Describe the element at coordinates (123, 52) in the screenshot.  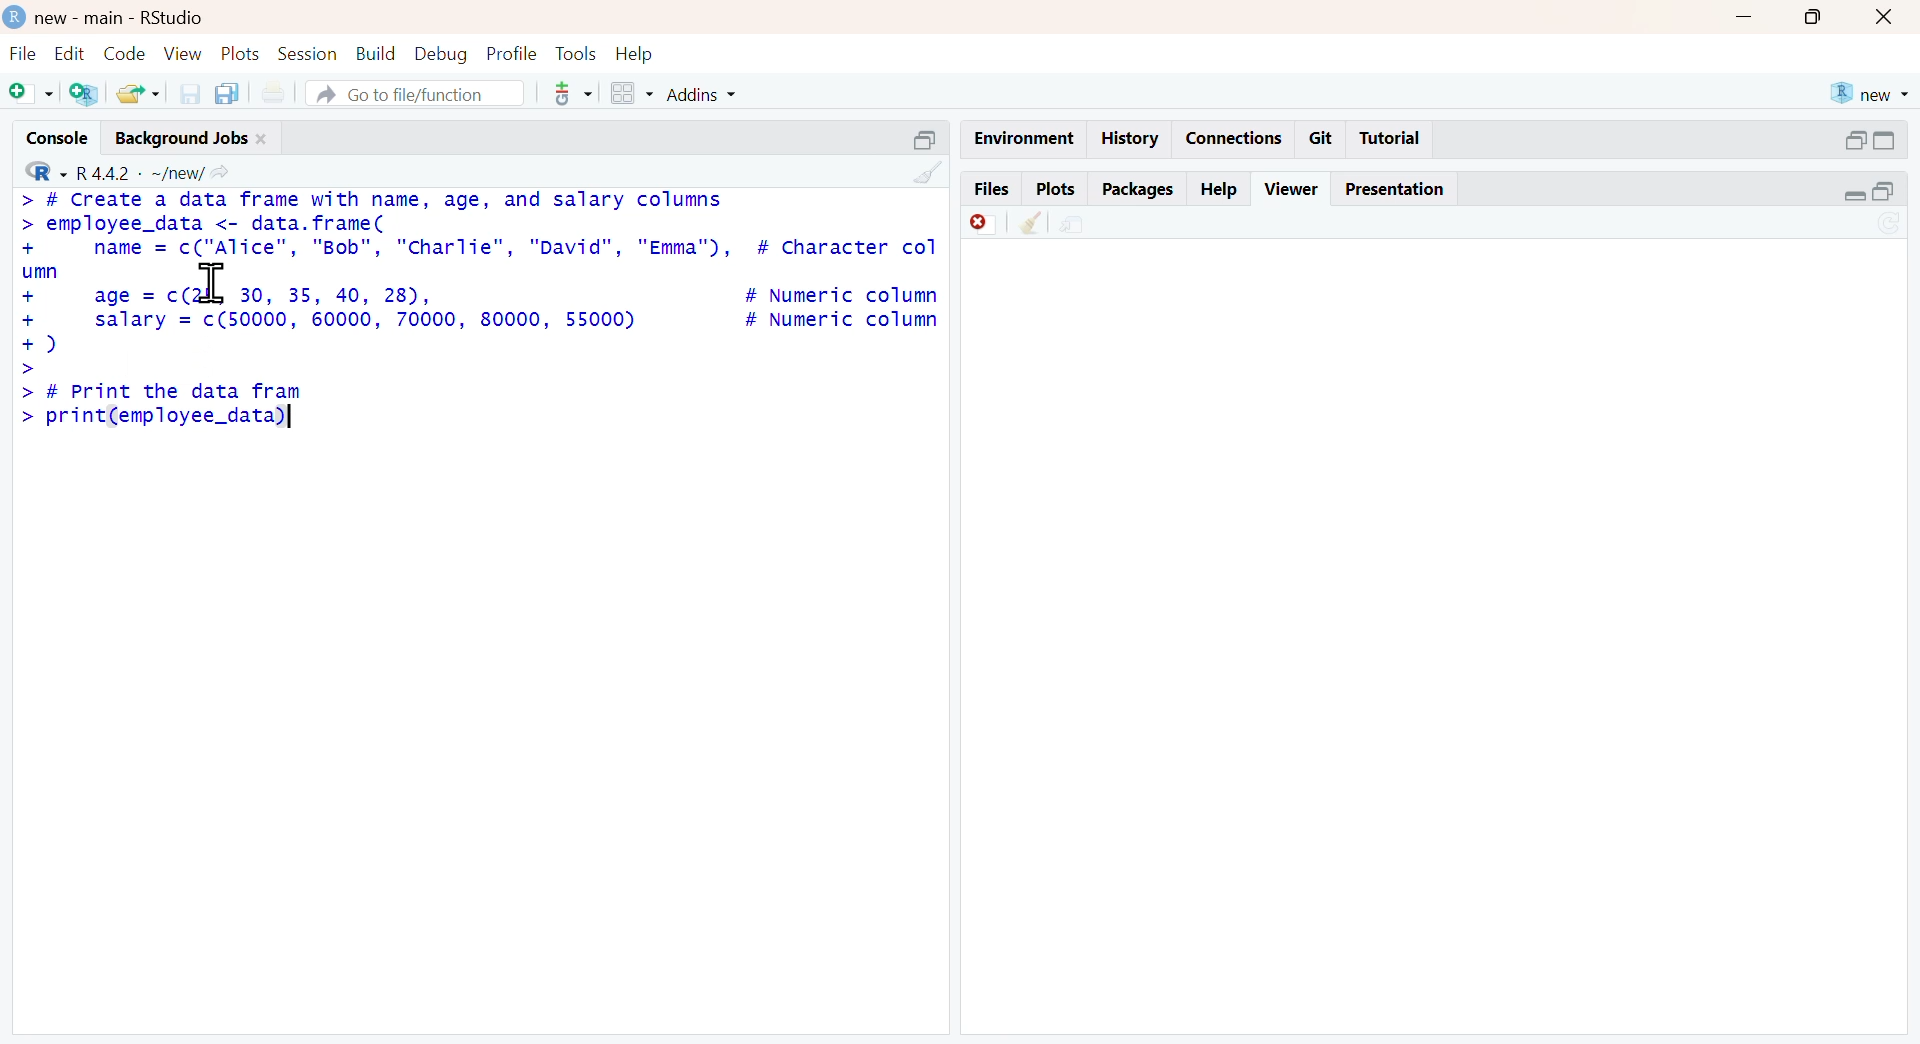
I see `Code` at that location.